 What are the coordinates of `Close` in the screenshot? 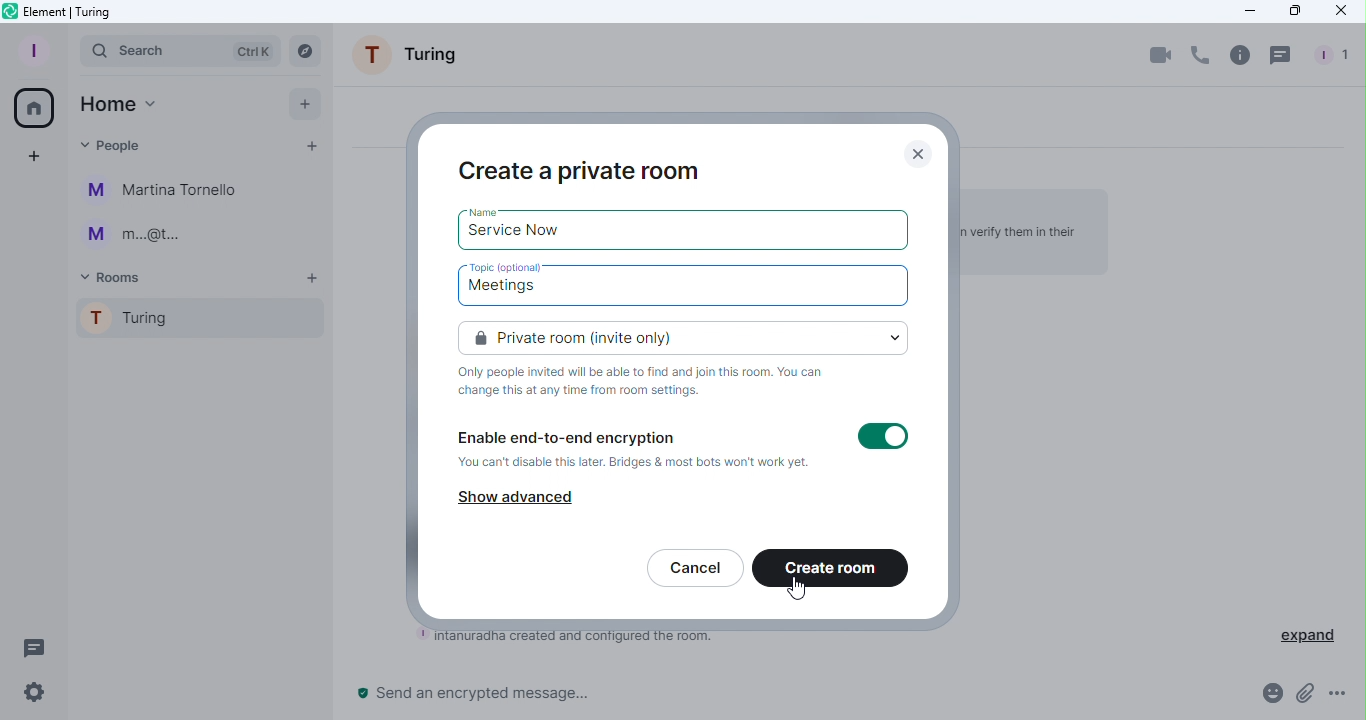 It's located at (1341, 14).